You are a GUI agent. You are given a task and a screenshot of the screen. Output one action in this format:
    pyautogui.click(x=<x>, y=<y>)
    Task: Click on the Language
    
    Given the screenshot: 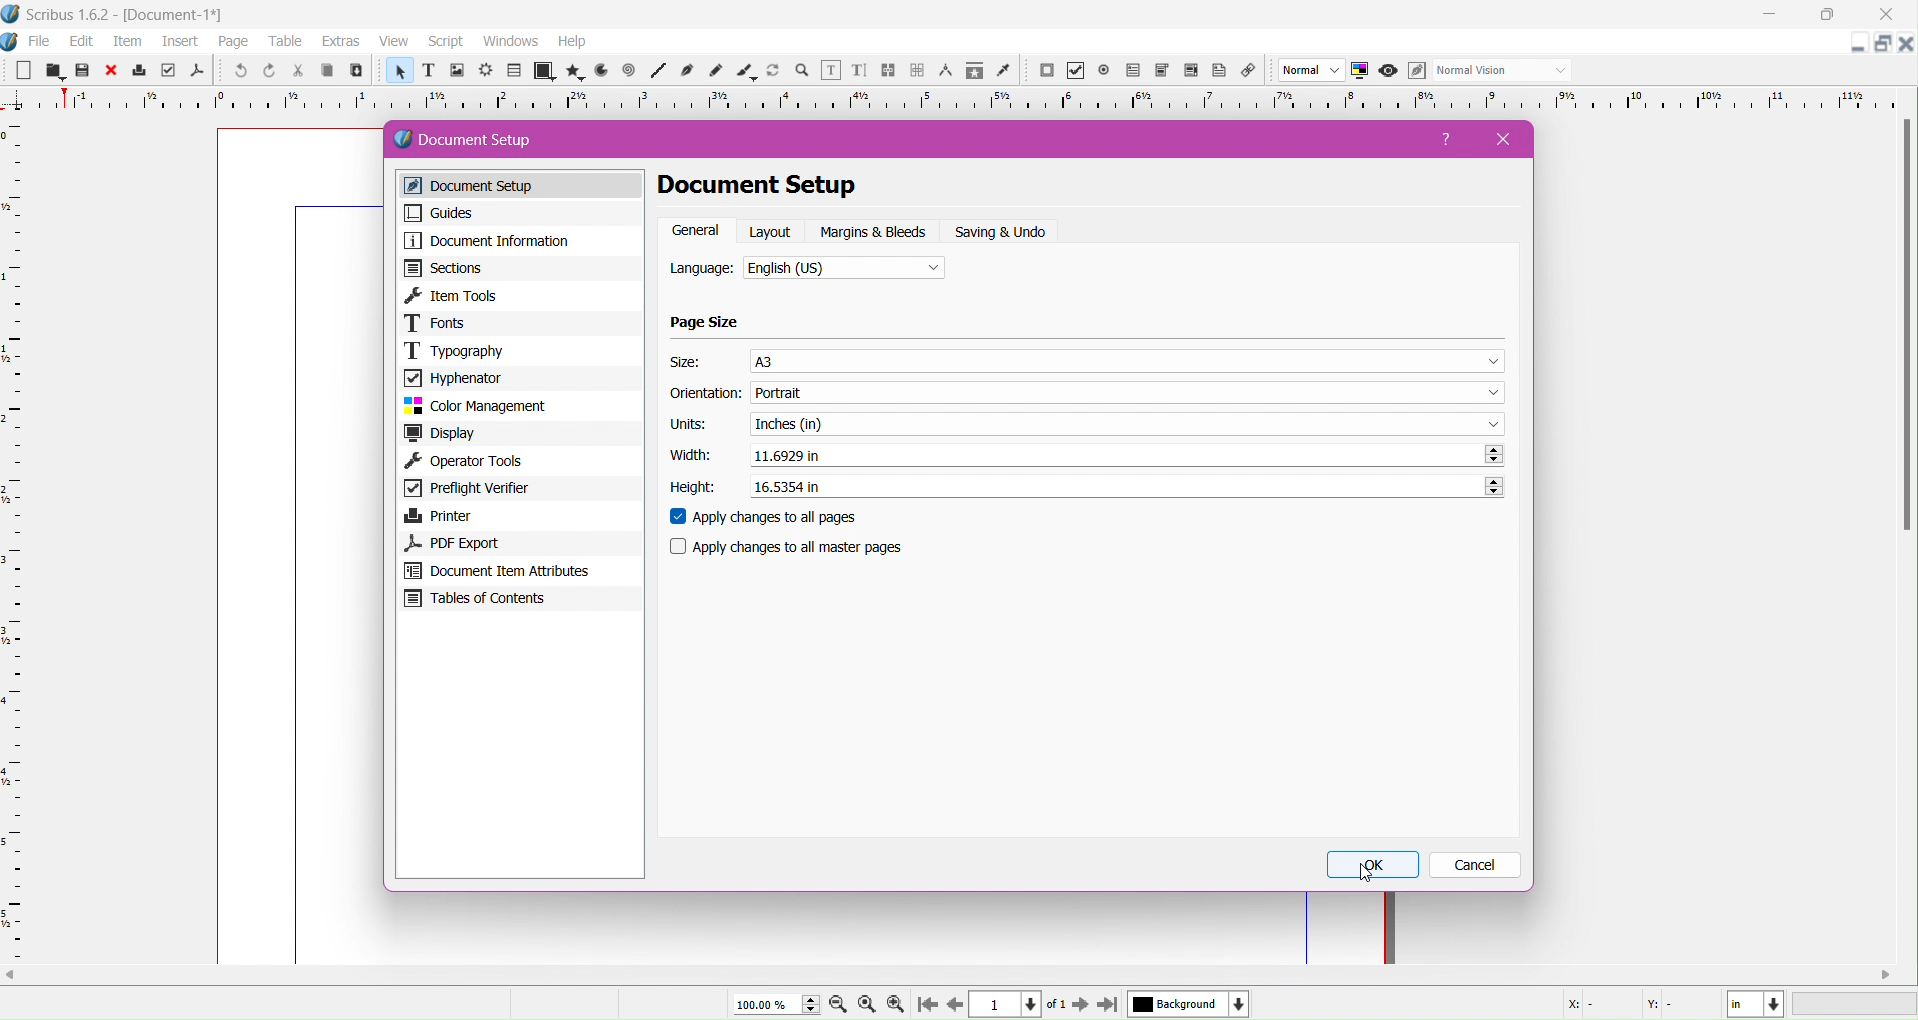 What is the action you would take?
    pyautogui.click(x=702, y=270)
    